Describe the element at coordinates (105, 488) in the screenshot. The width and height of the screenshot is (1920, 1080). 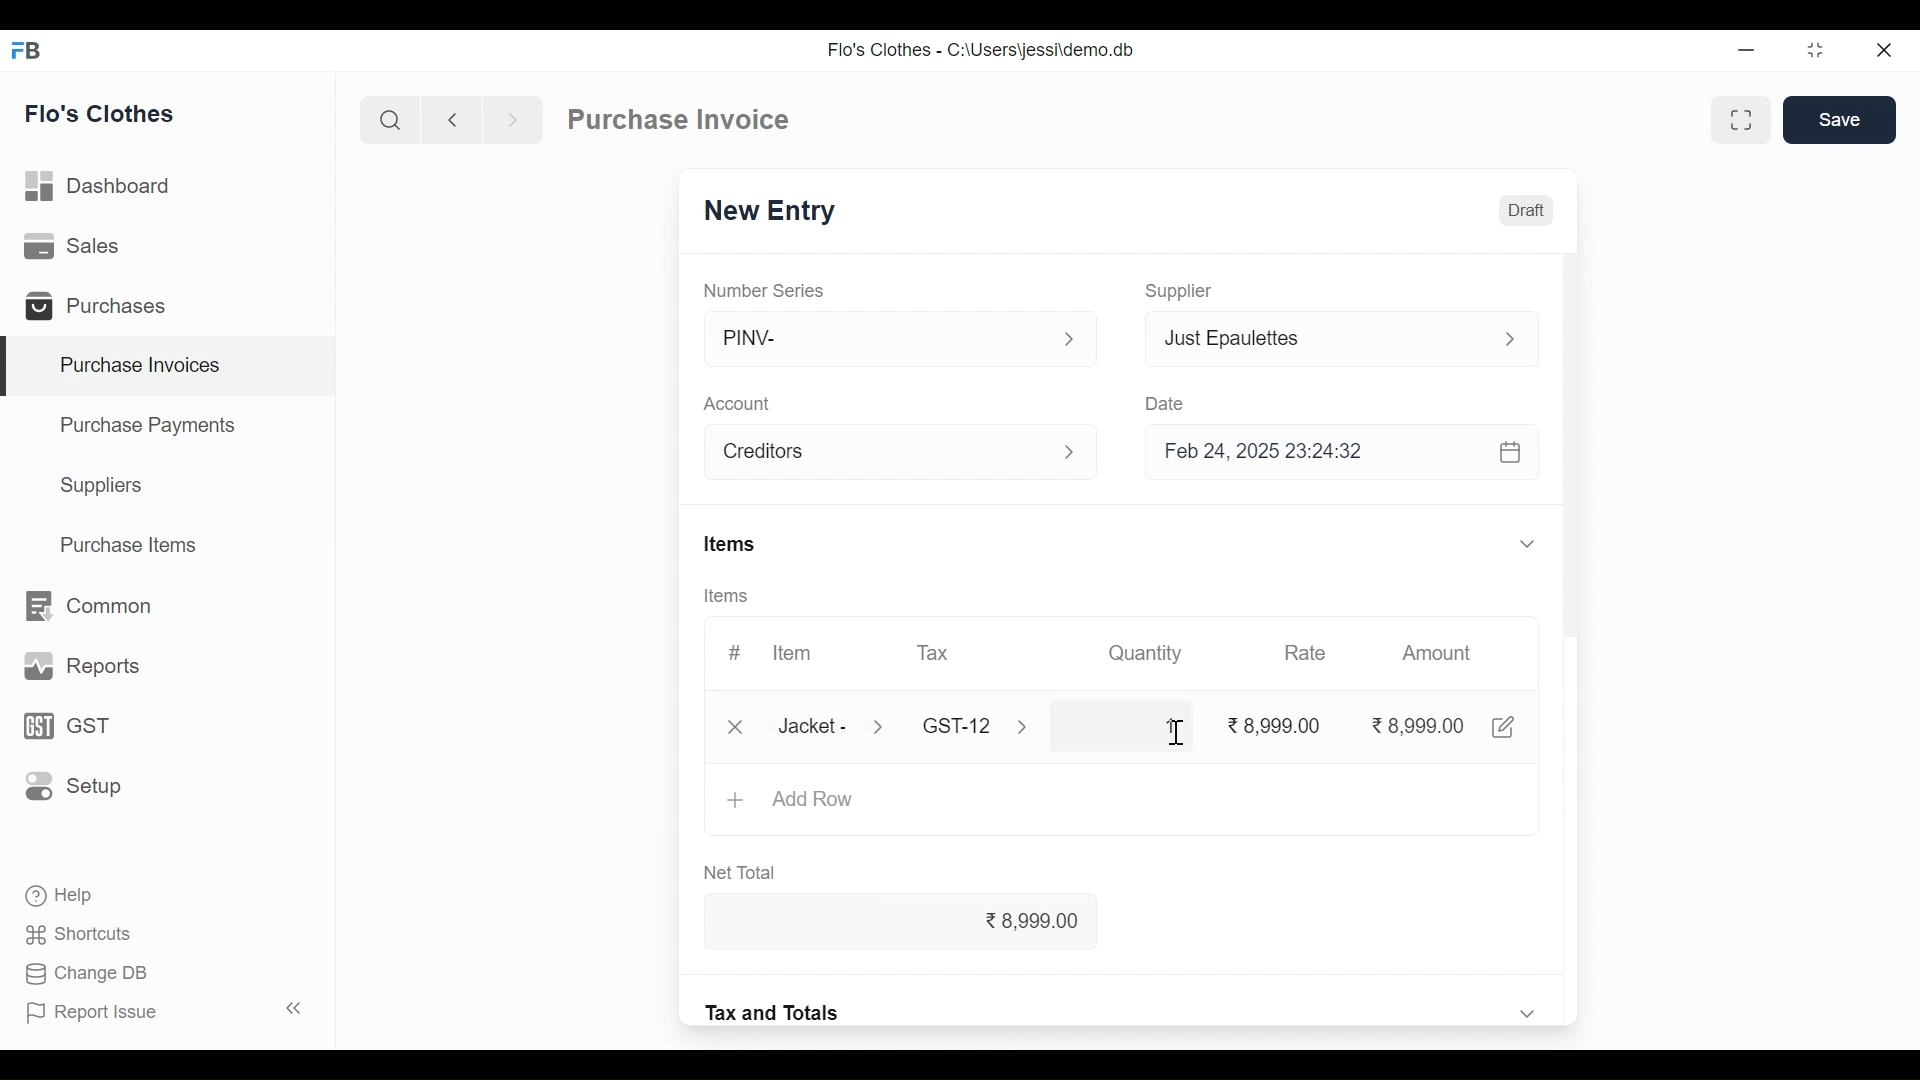
I see `Suppliers` at that location.